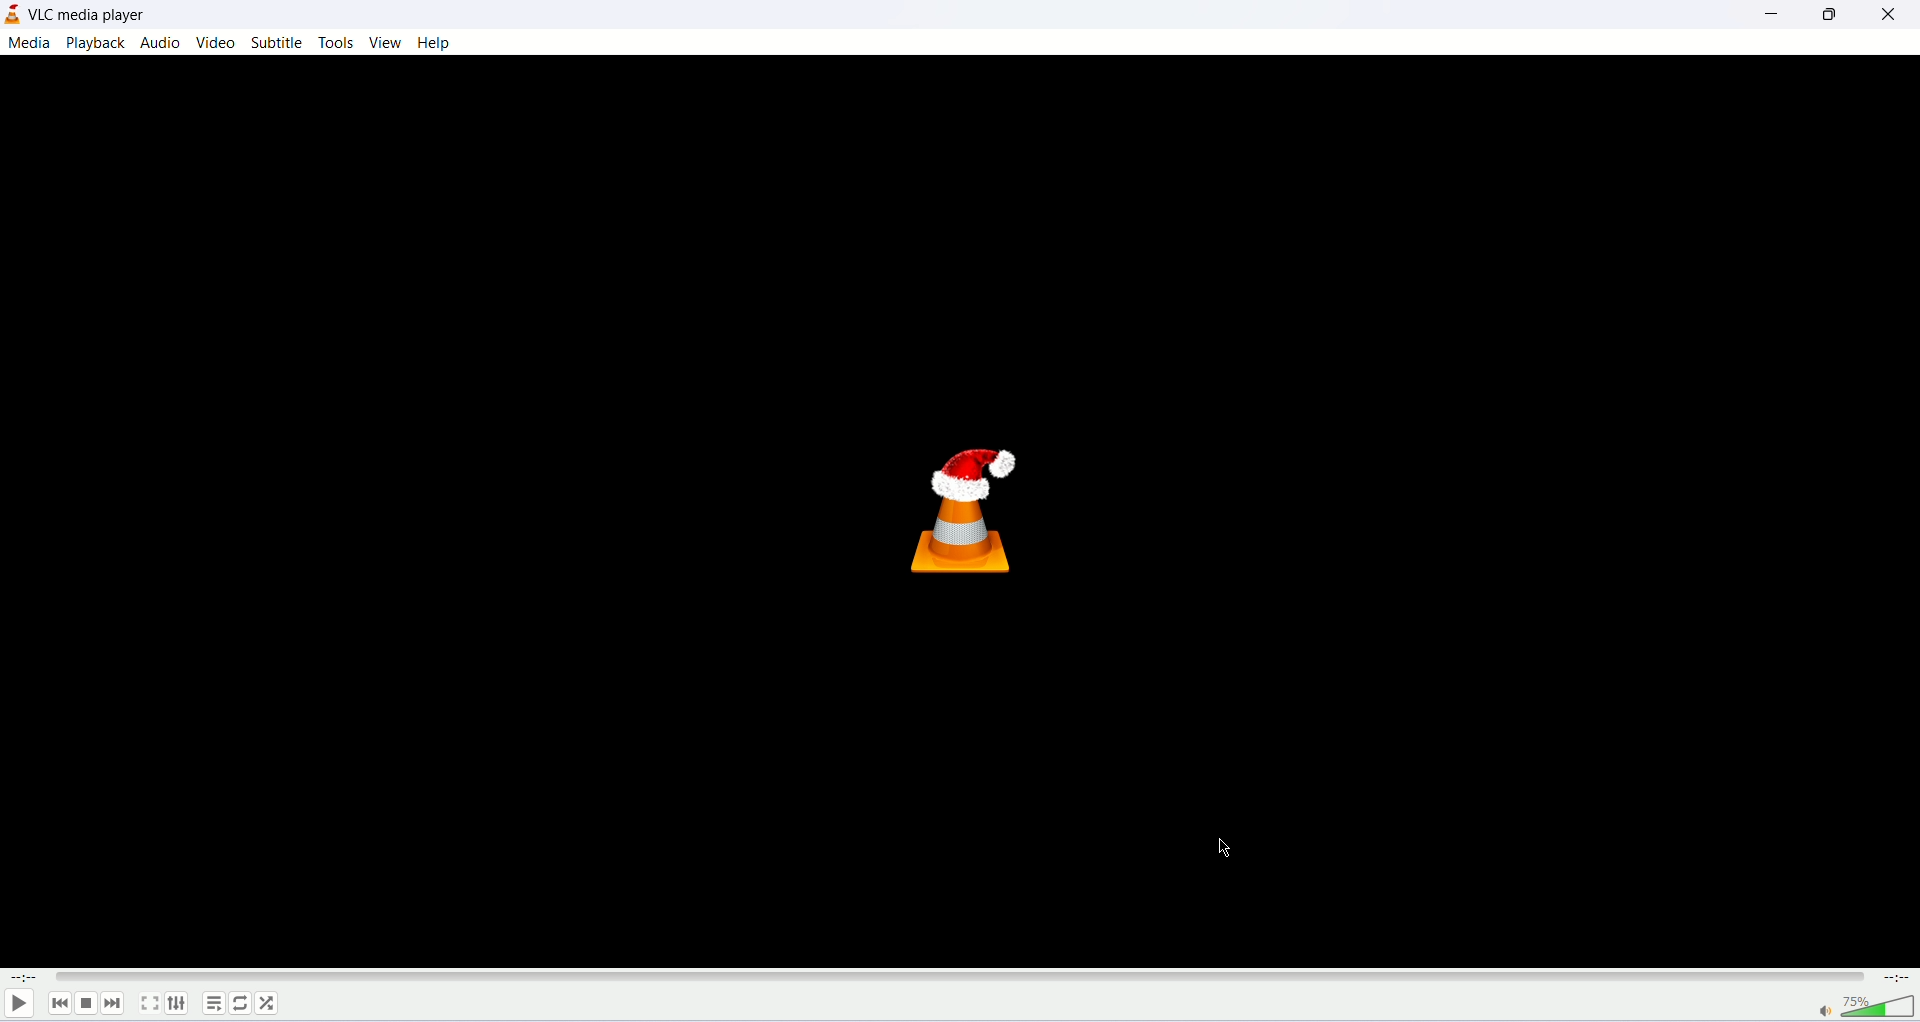 Image resolution: width=1920 pixels, height=1022 pixels. What do you see at coordinates (1866, 1008) in the screenshot?
I see `volume bar` at bounding box center [1866, 1008].